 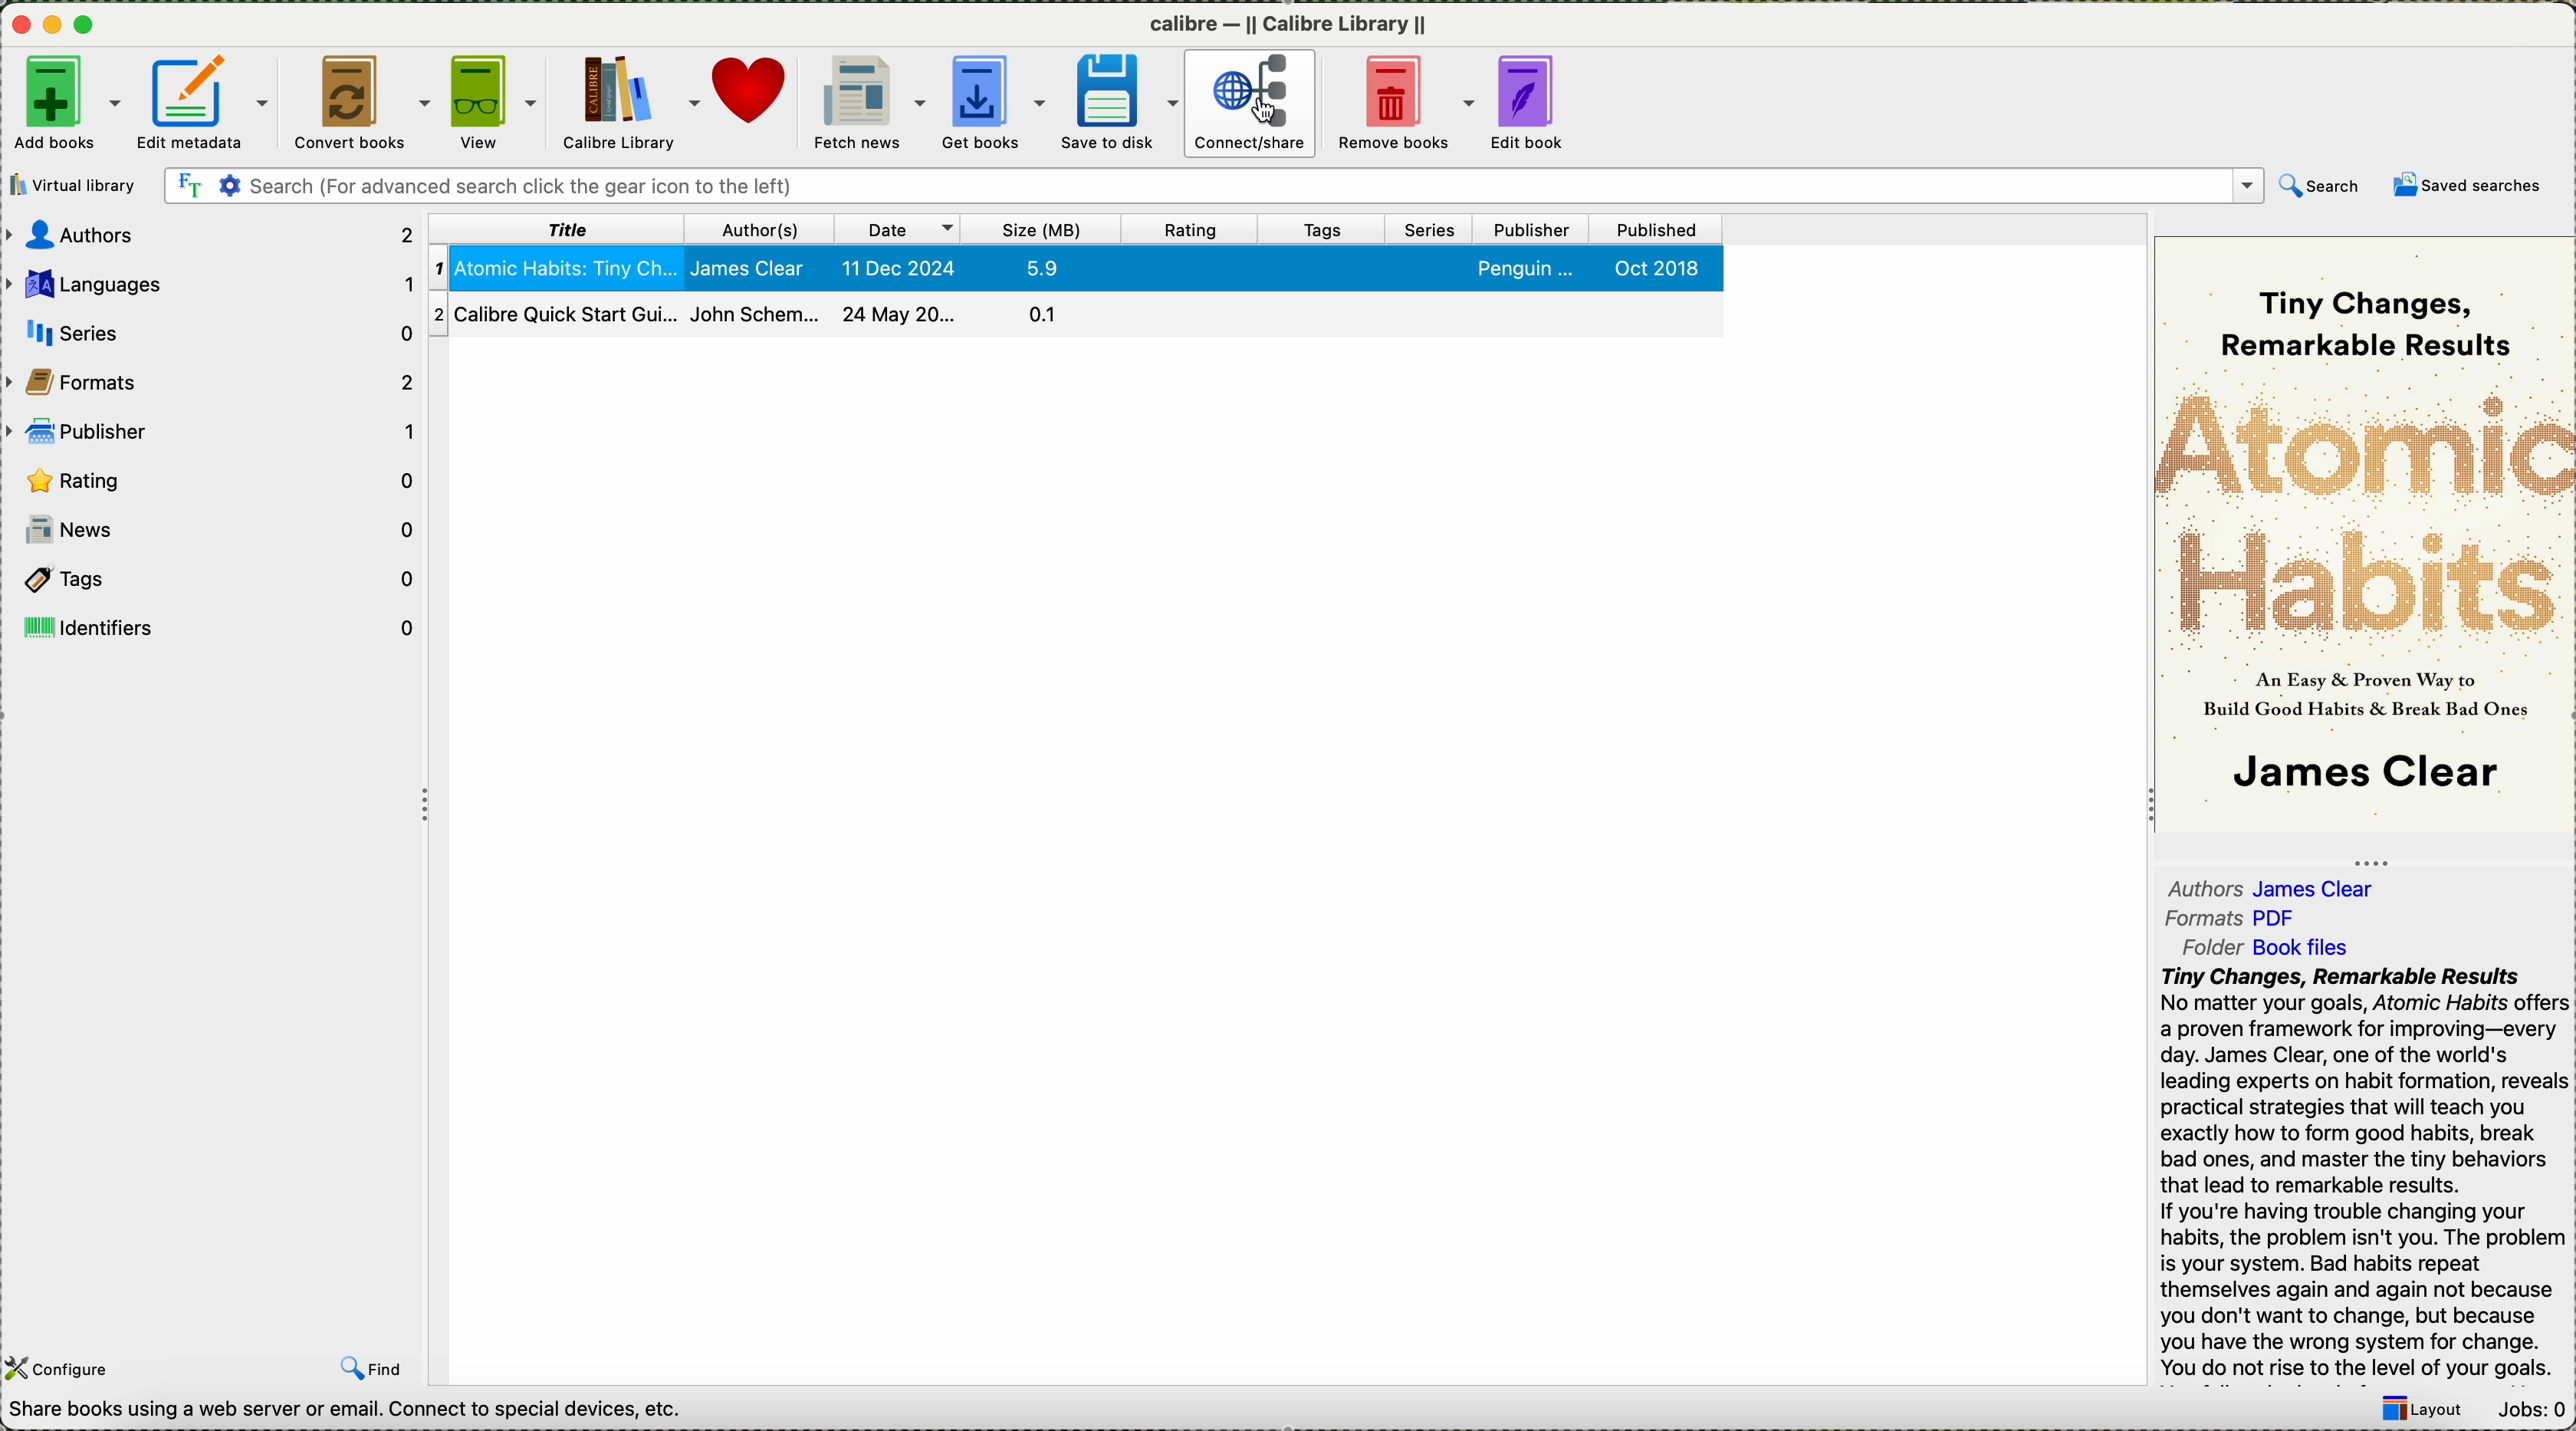 What do you see at coordinates (755, 95) in the screenshot?
I see `donate` at bounding box center [755, 95].